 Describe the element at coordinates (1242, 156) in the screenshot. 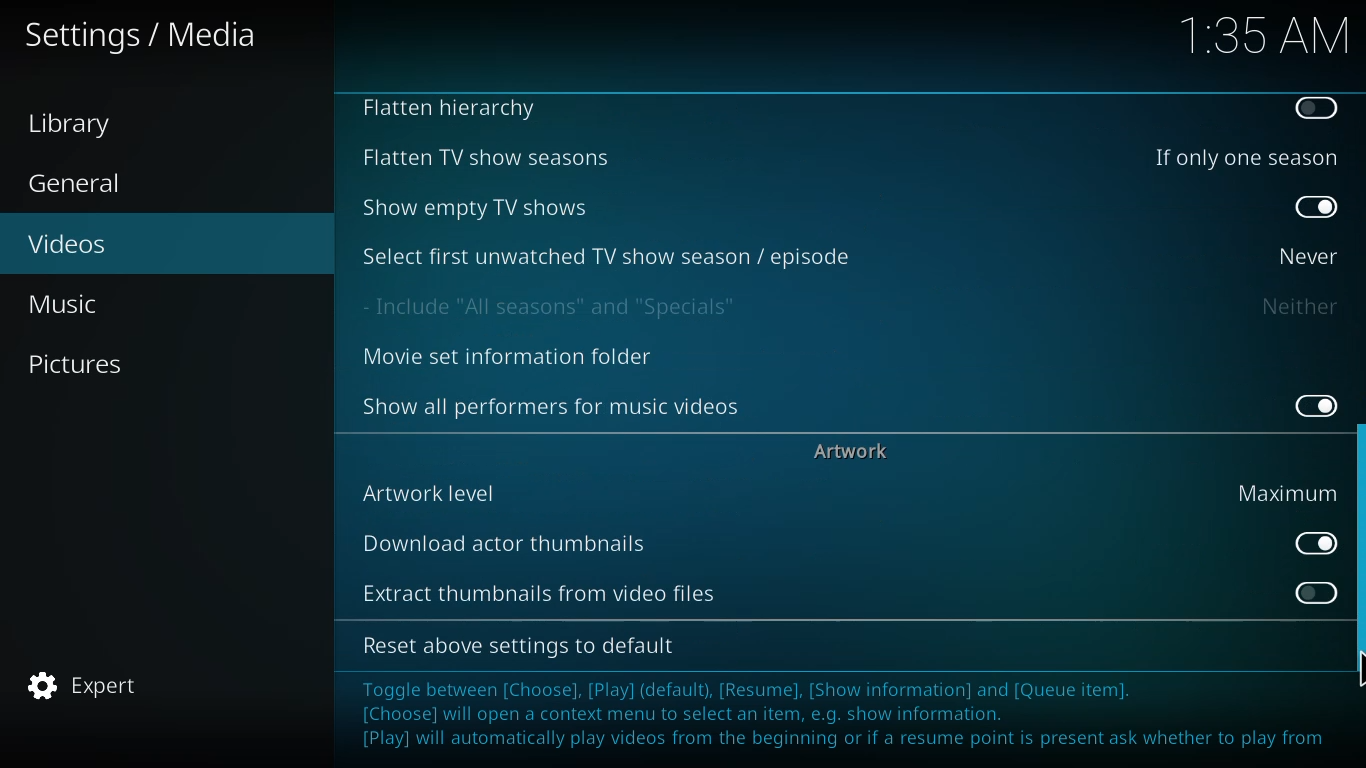

I see `if only one season` at that location.